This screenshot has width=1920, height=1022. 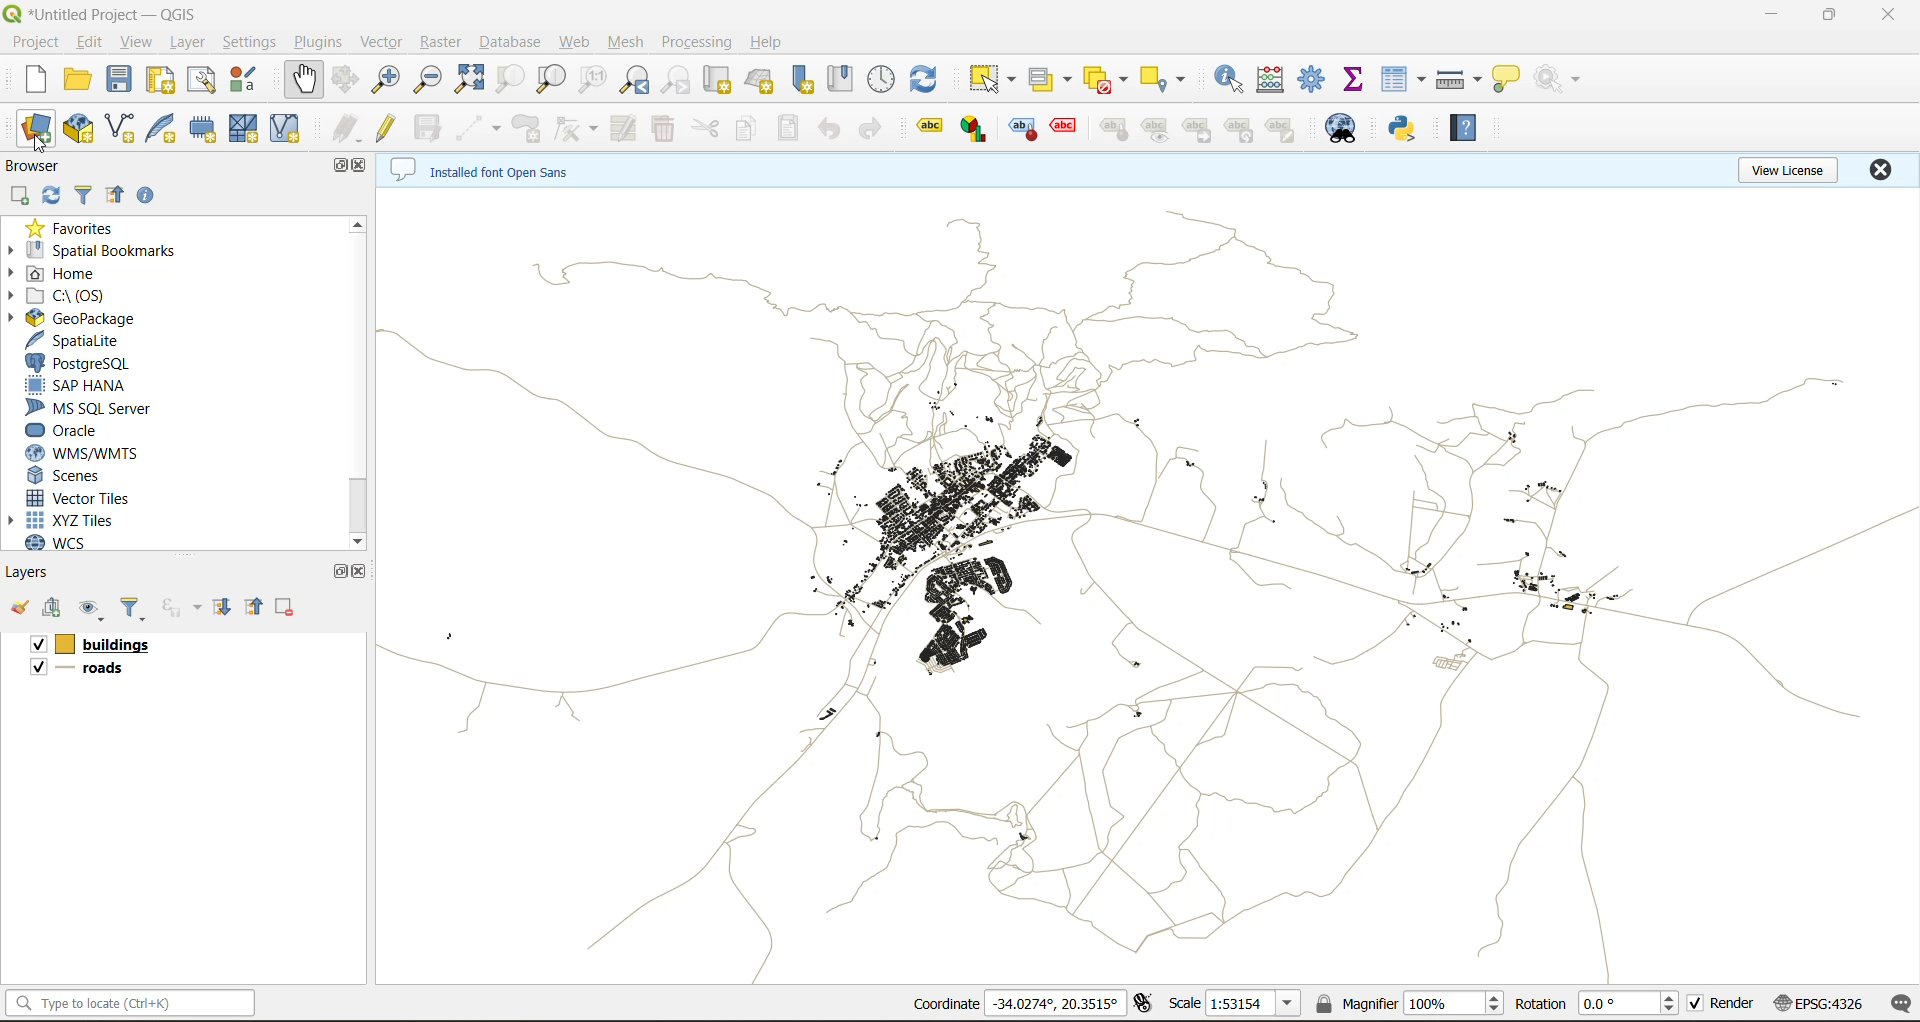 I want to click on maximize, so click(x=343, y=571).